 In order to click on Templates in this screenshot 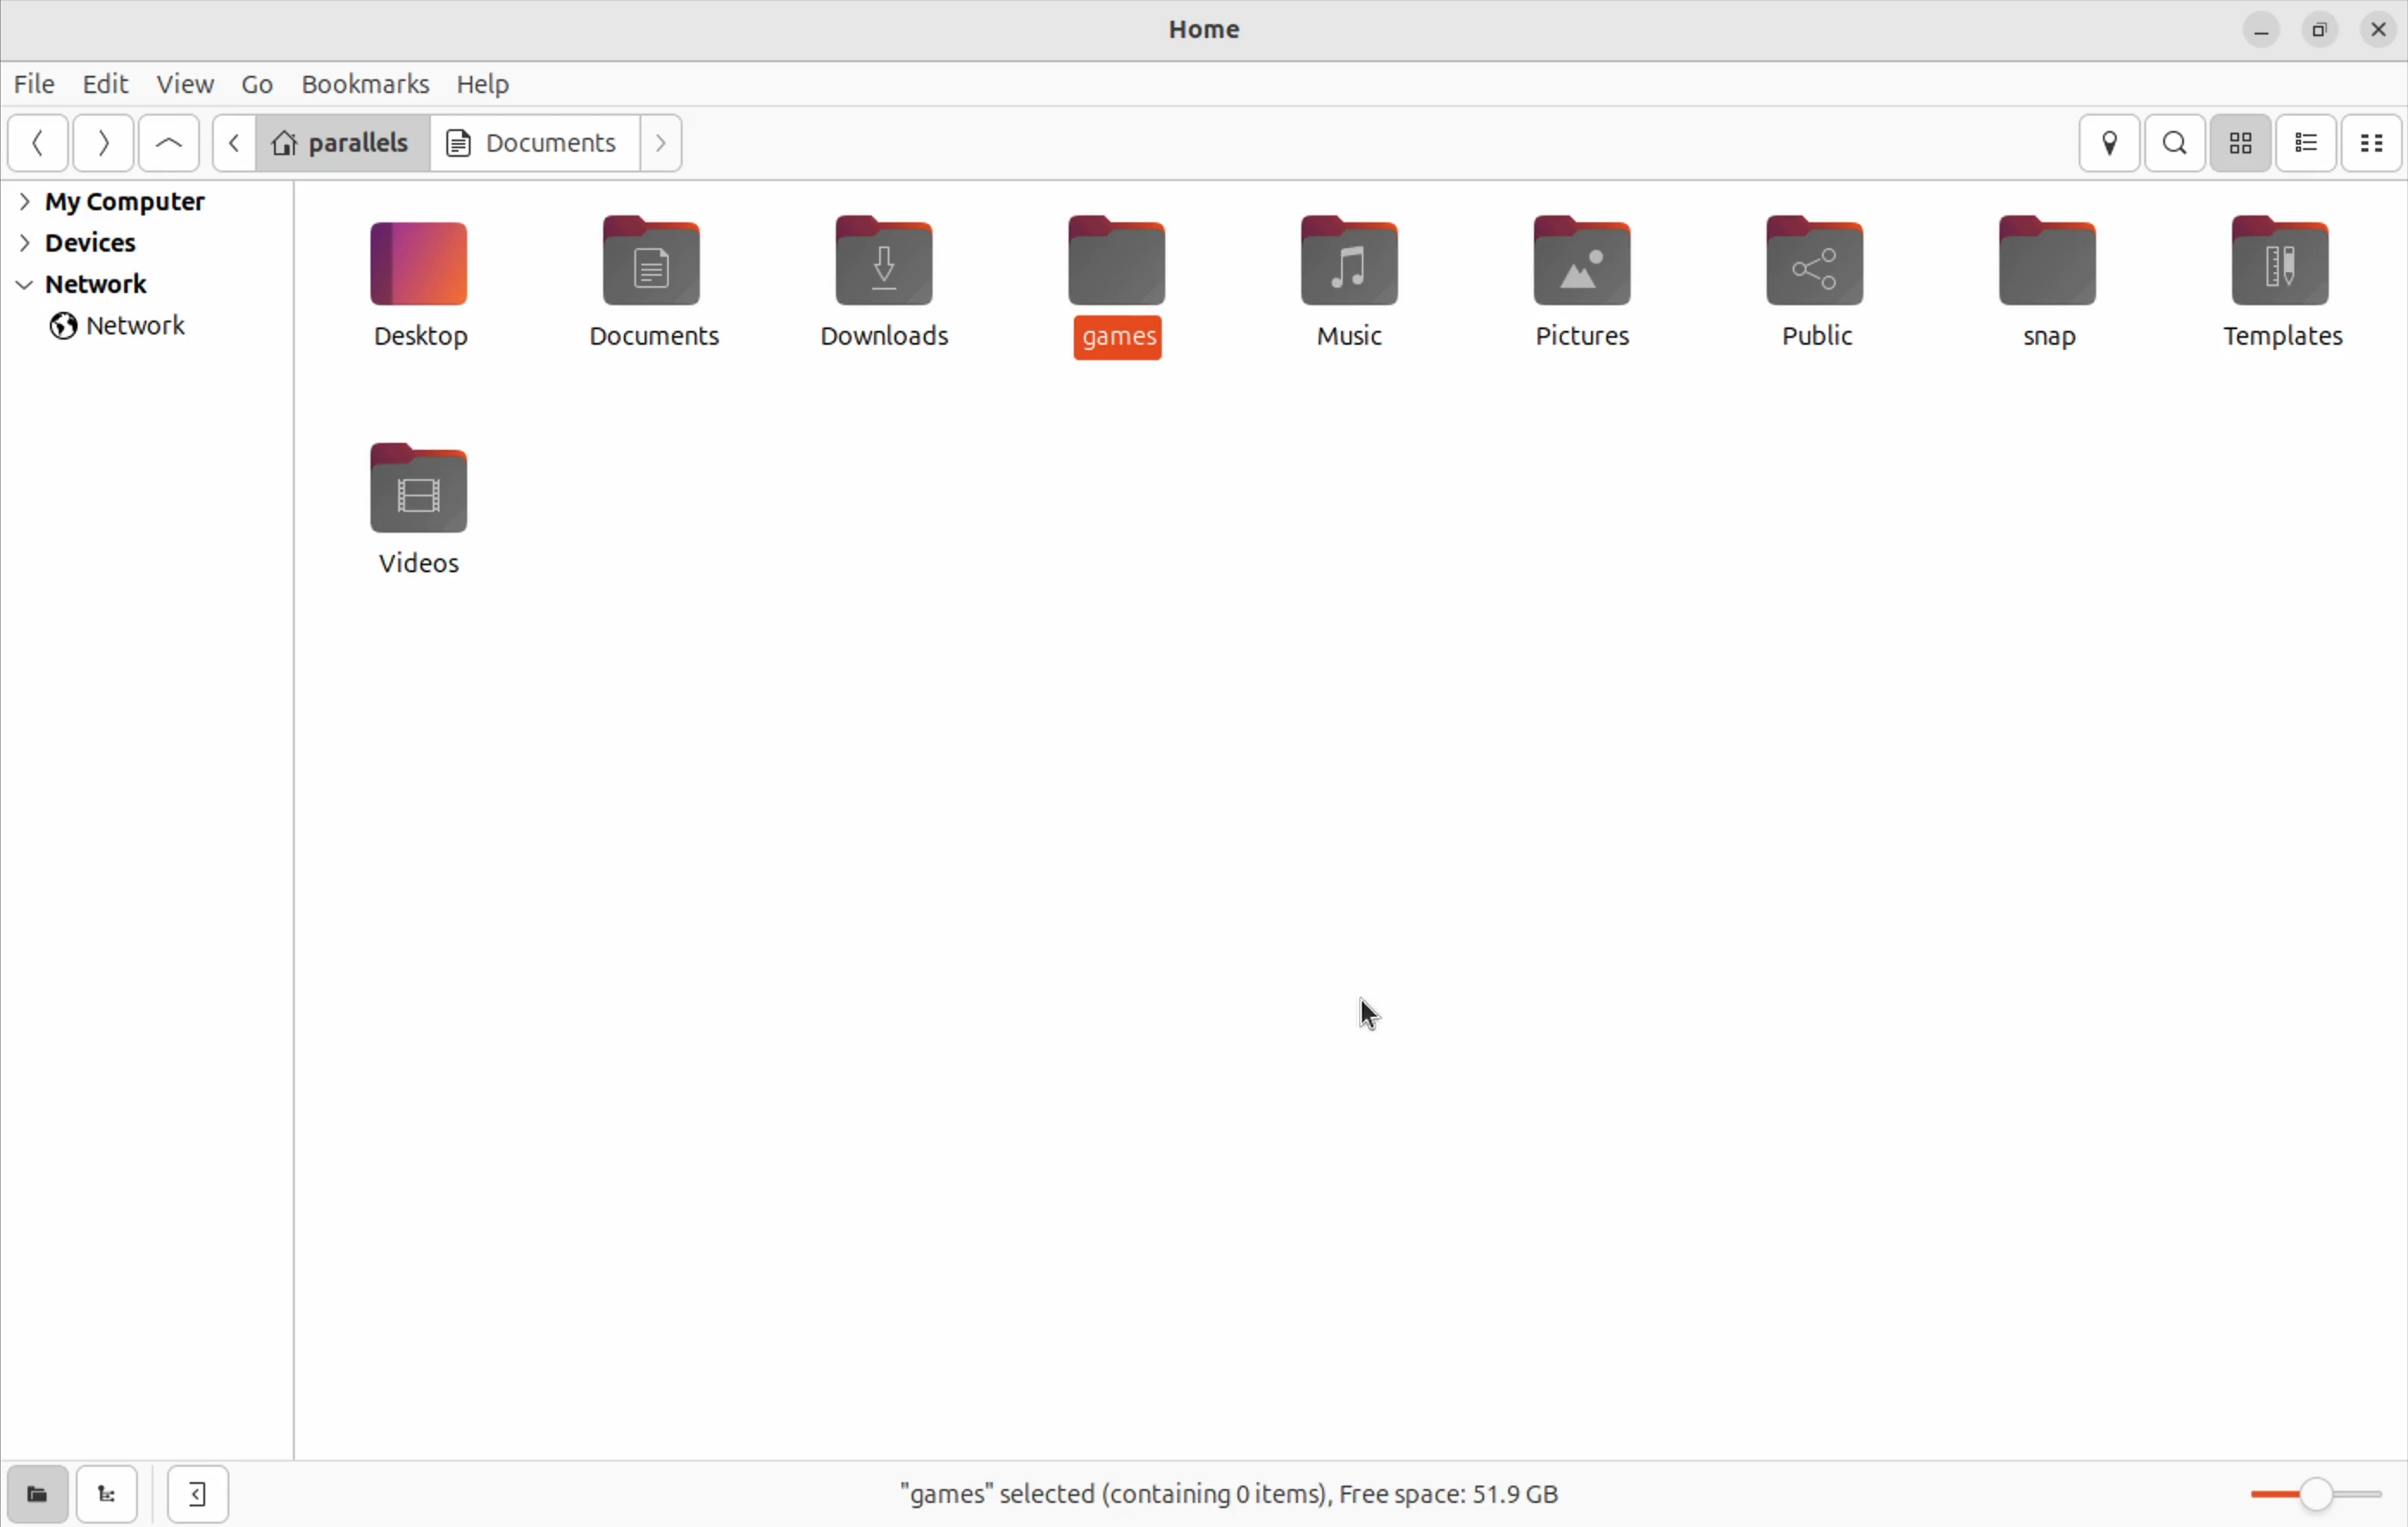, I will do `click(2278, 282)`.